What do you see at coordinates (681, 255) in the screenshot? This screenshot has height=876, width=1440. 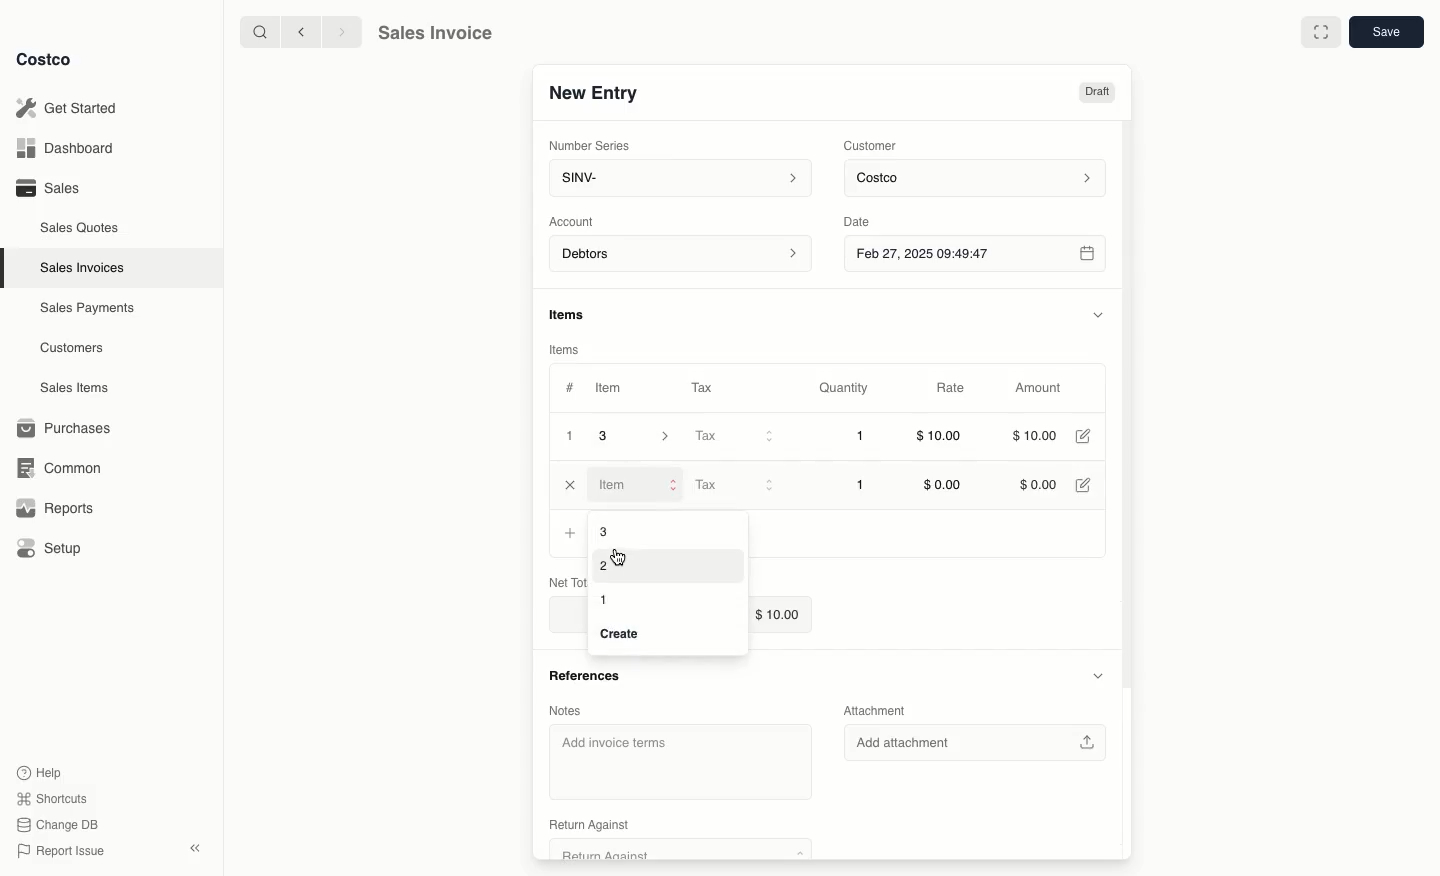 I see `Debtors` at bounding box center [681, 255].